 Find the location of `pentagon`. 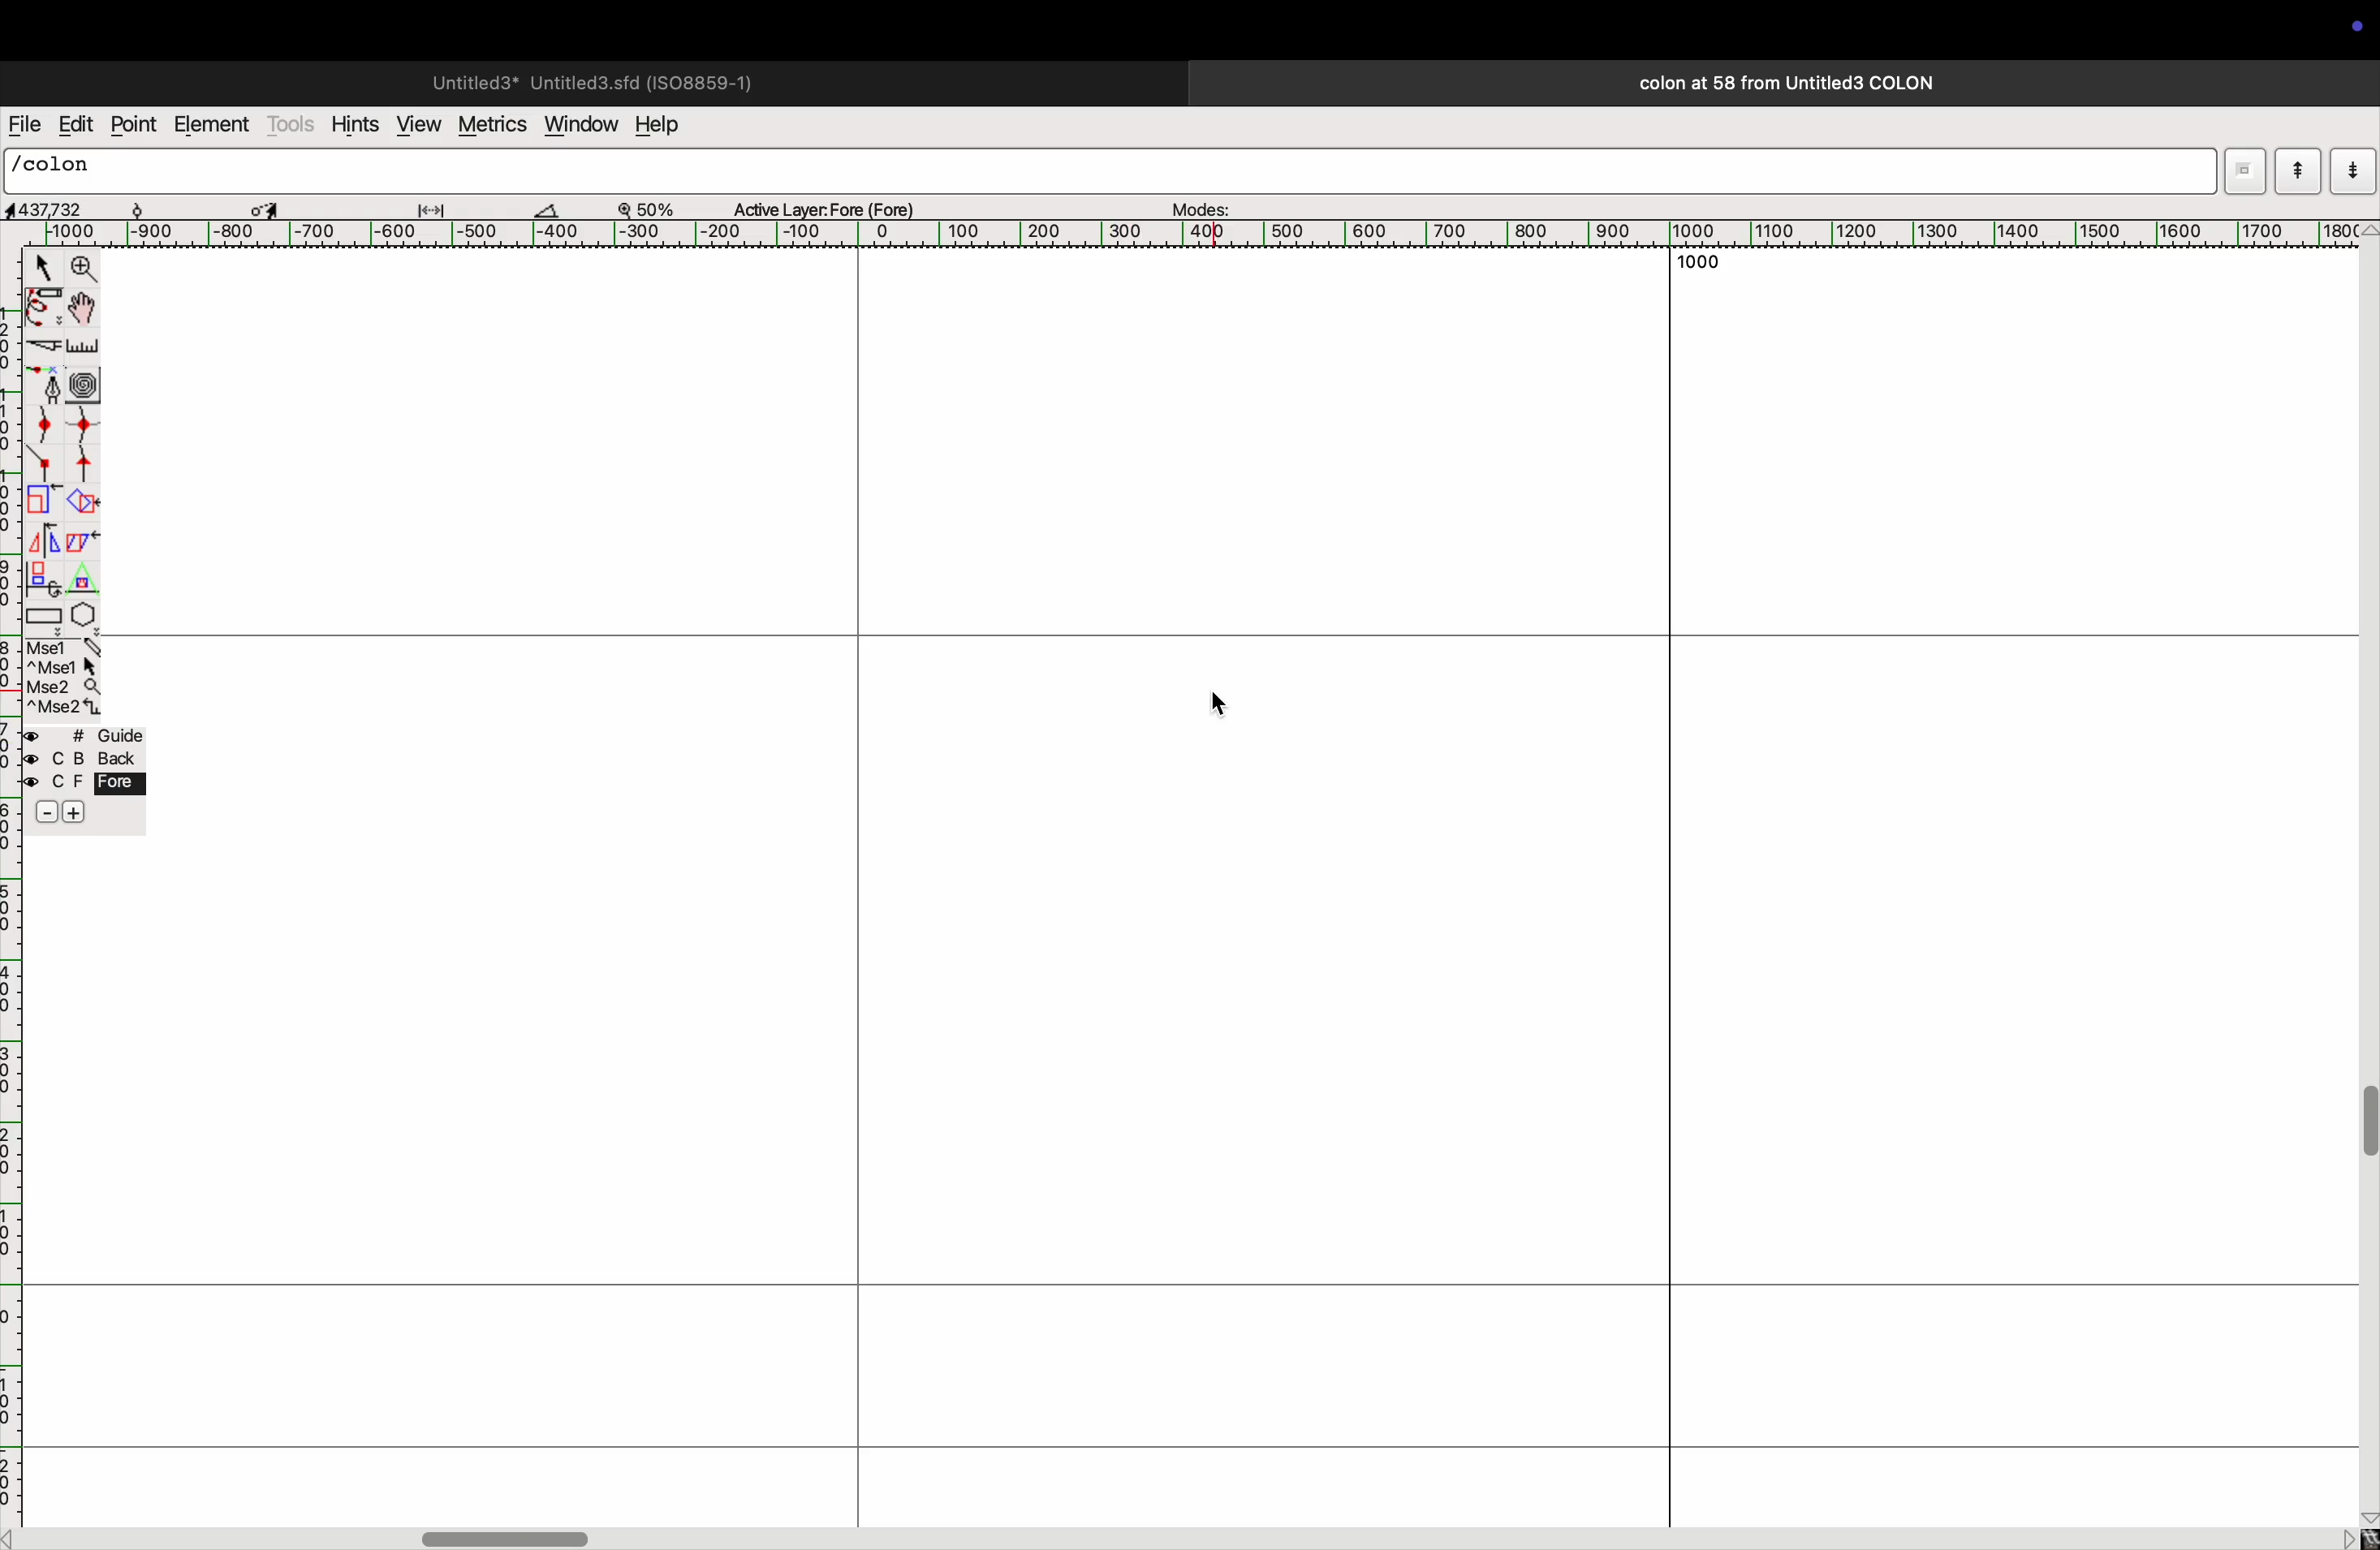

pentagon is located at coordinates (84, 599).